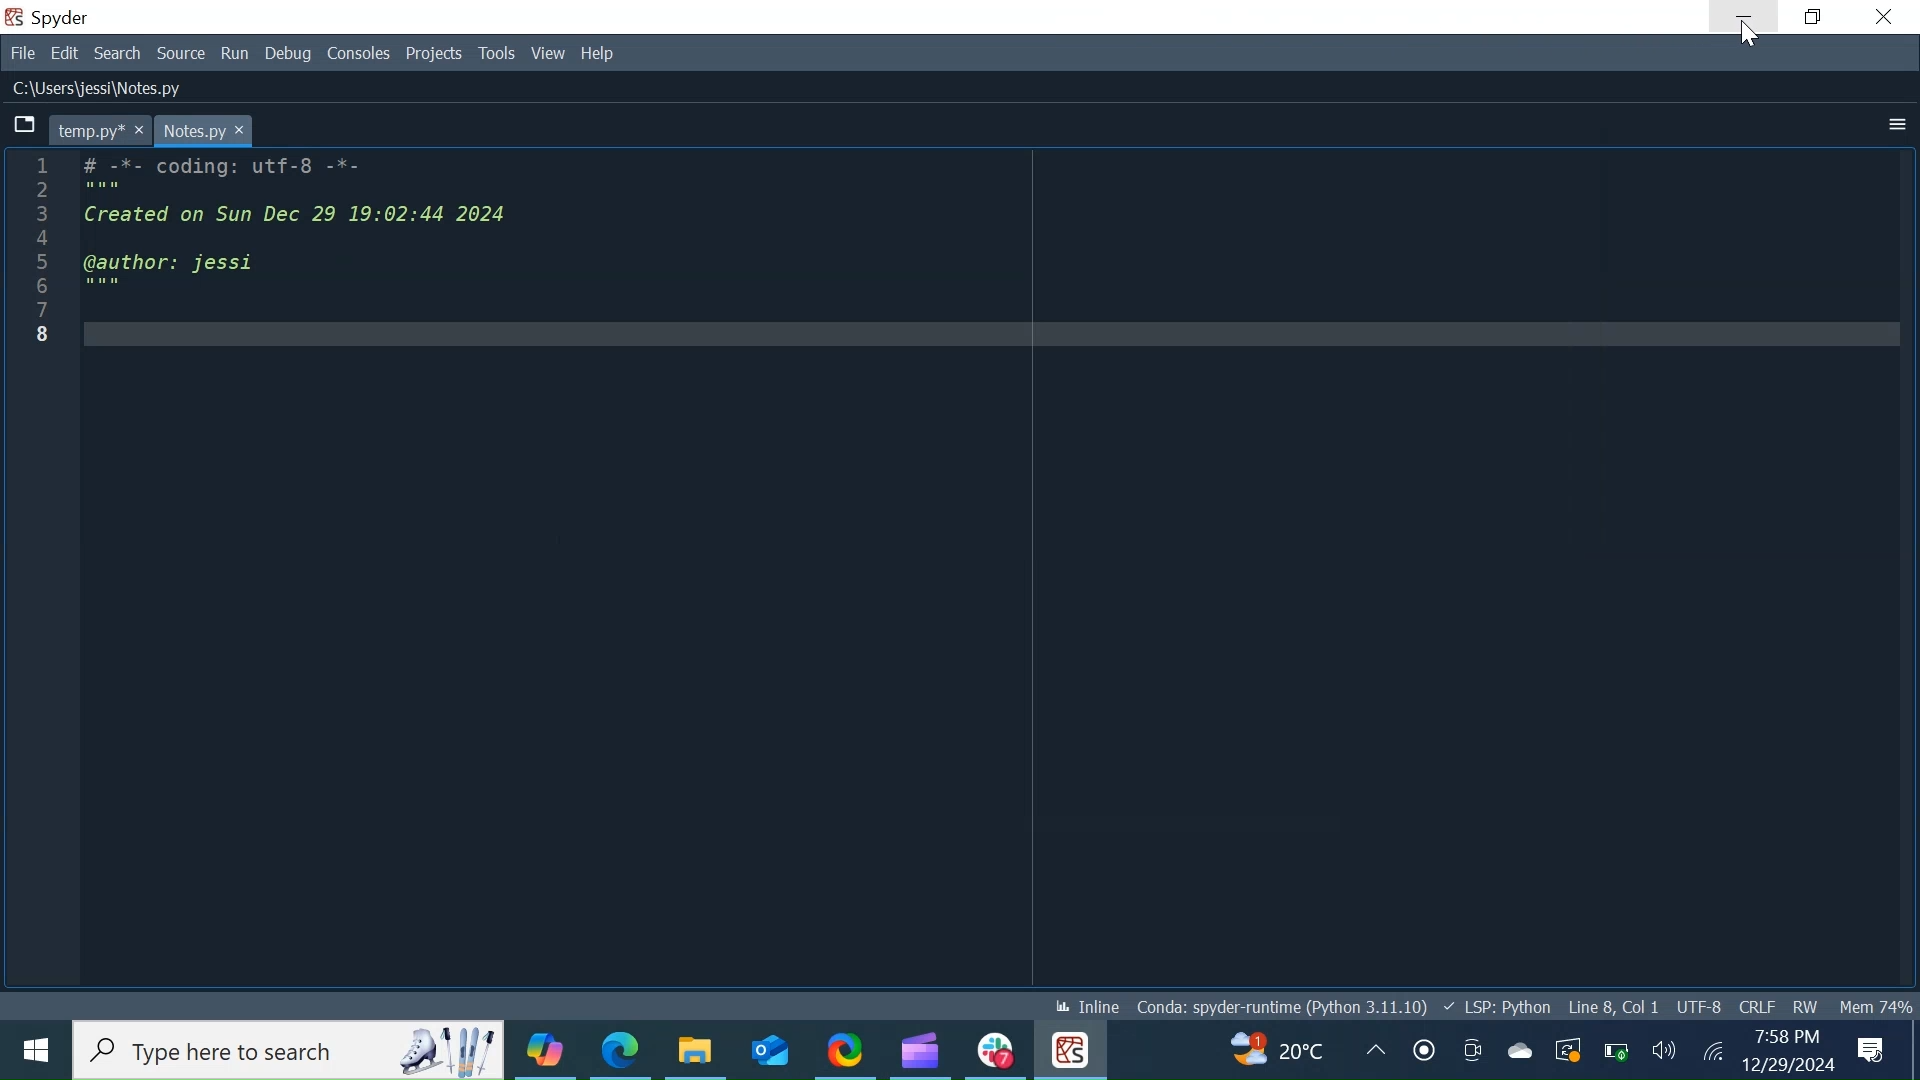 The height and width of the screenshot is (1080, 1920). Describe the element at coordinates (40, 251) in the screenshot. I see `line number` at that location.